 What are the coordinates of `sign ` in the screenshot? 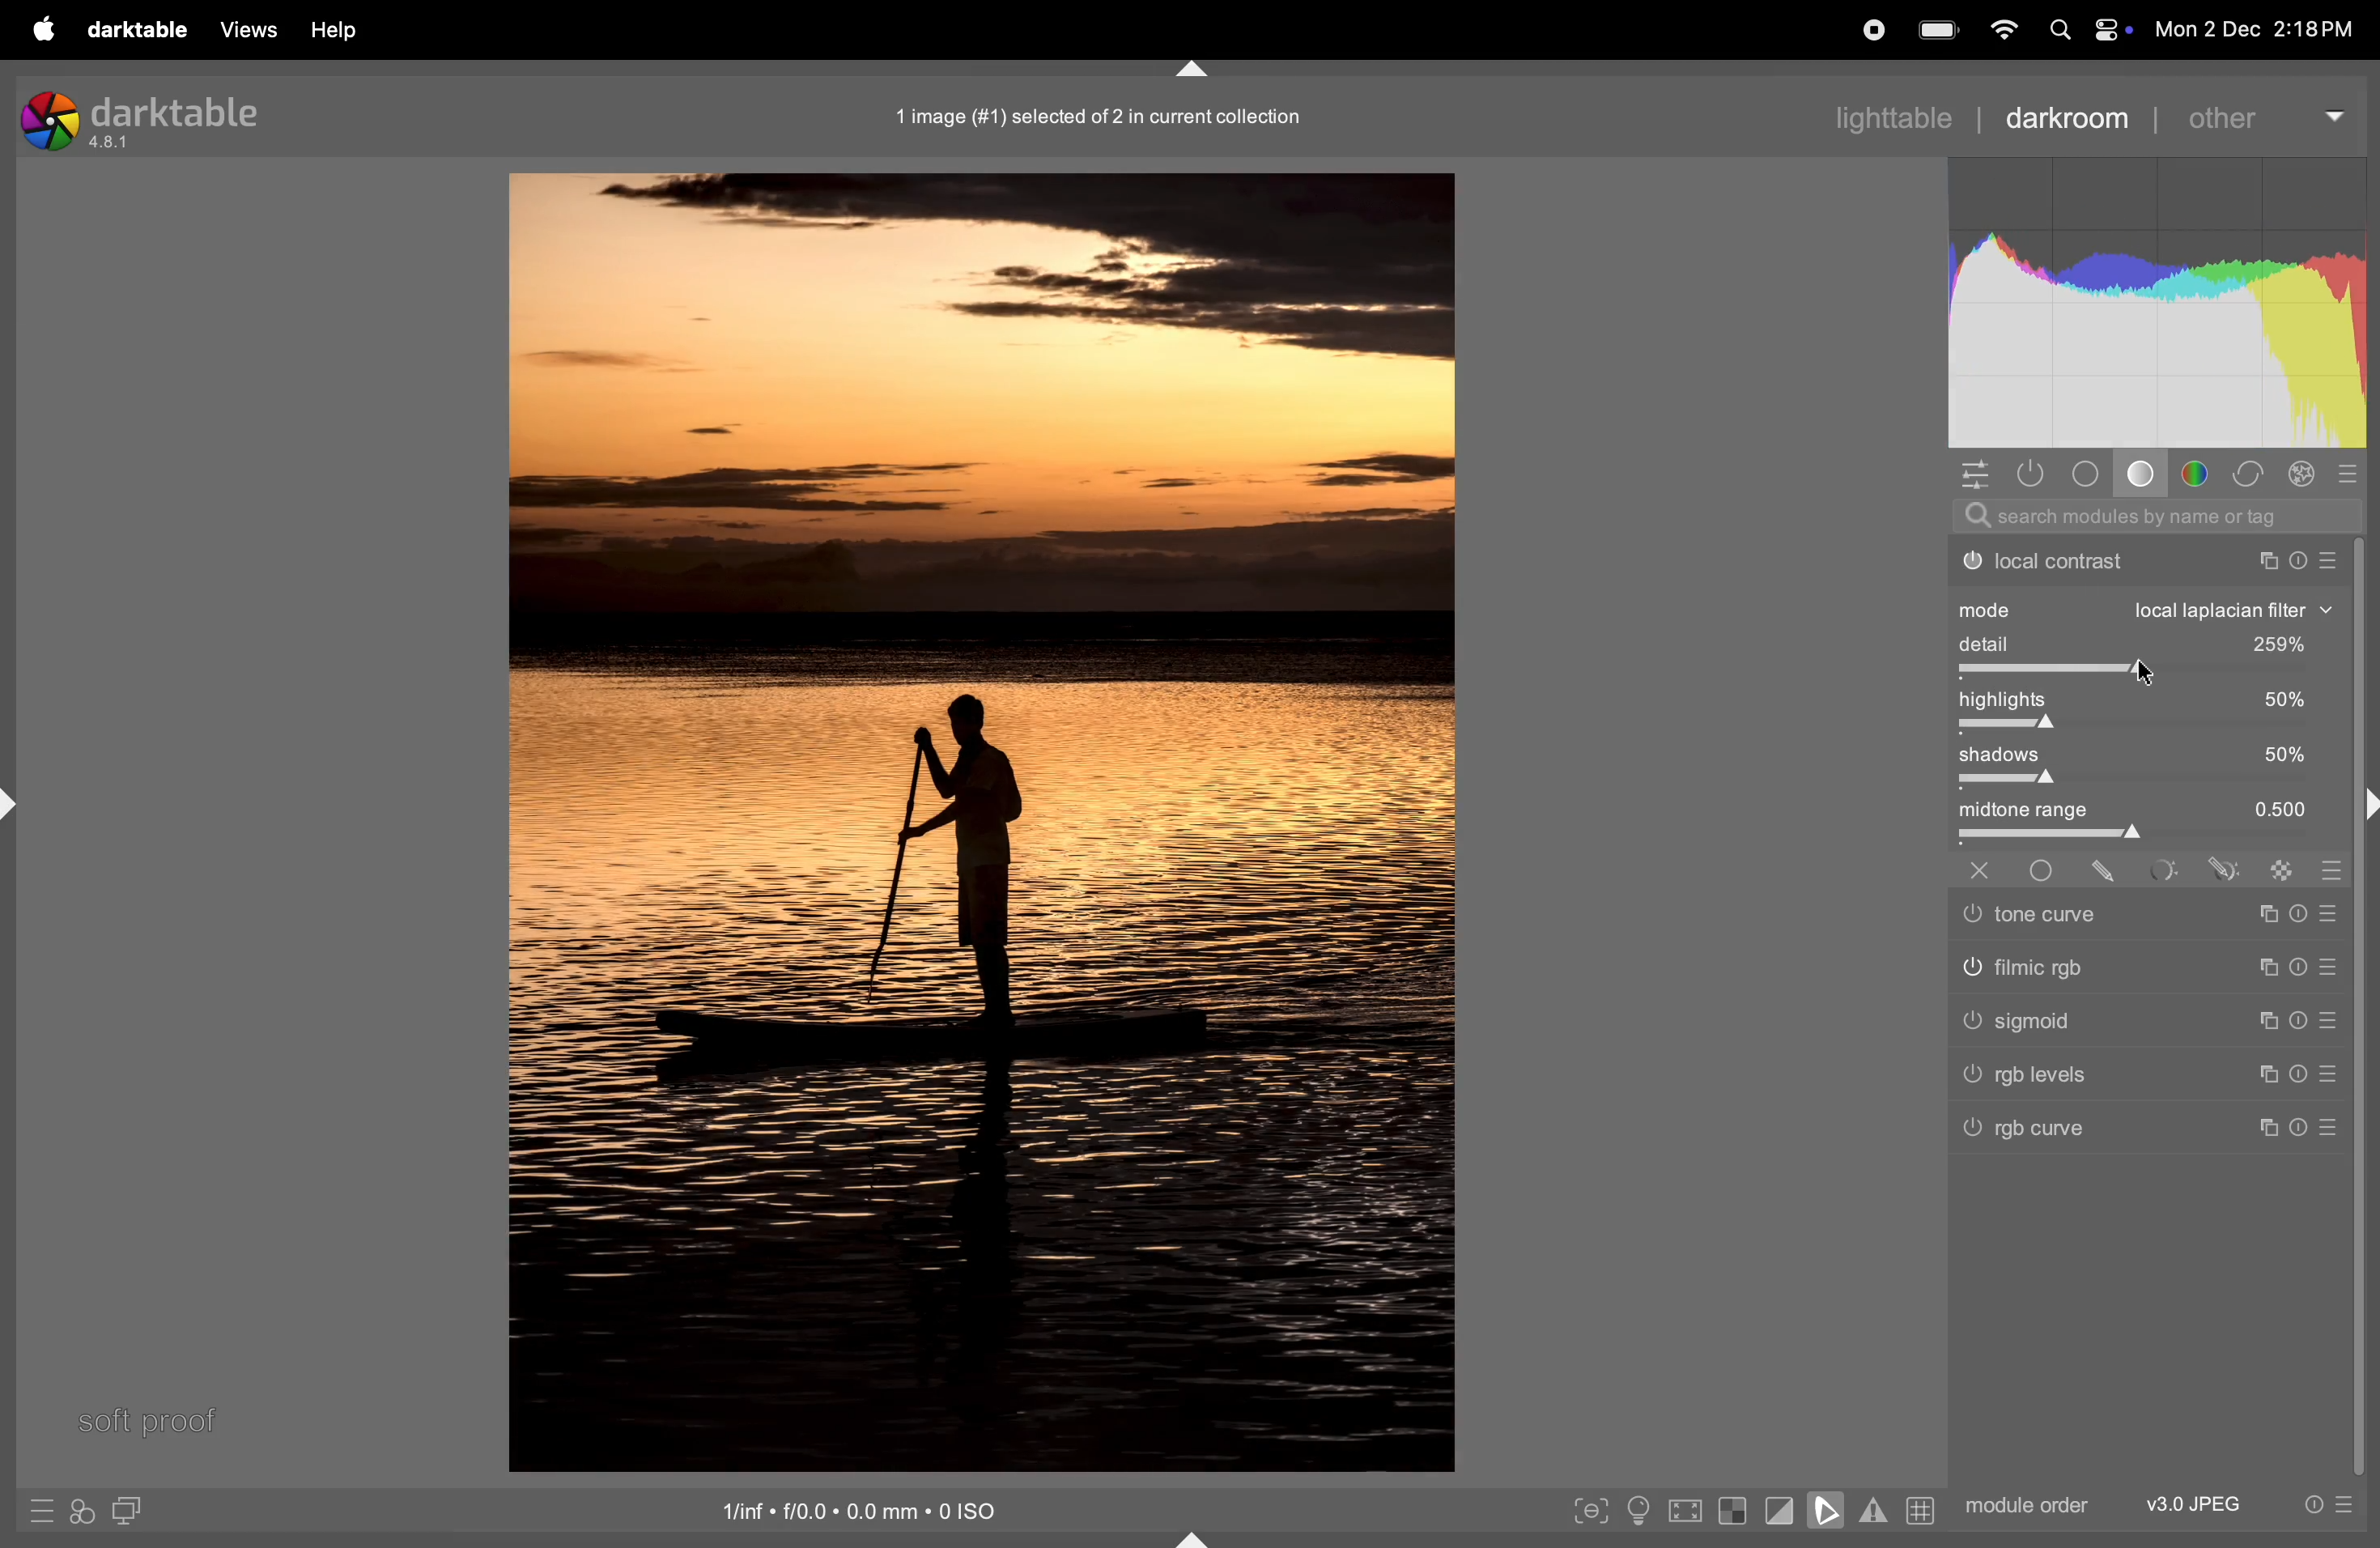 It's located at (2337, 914).